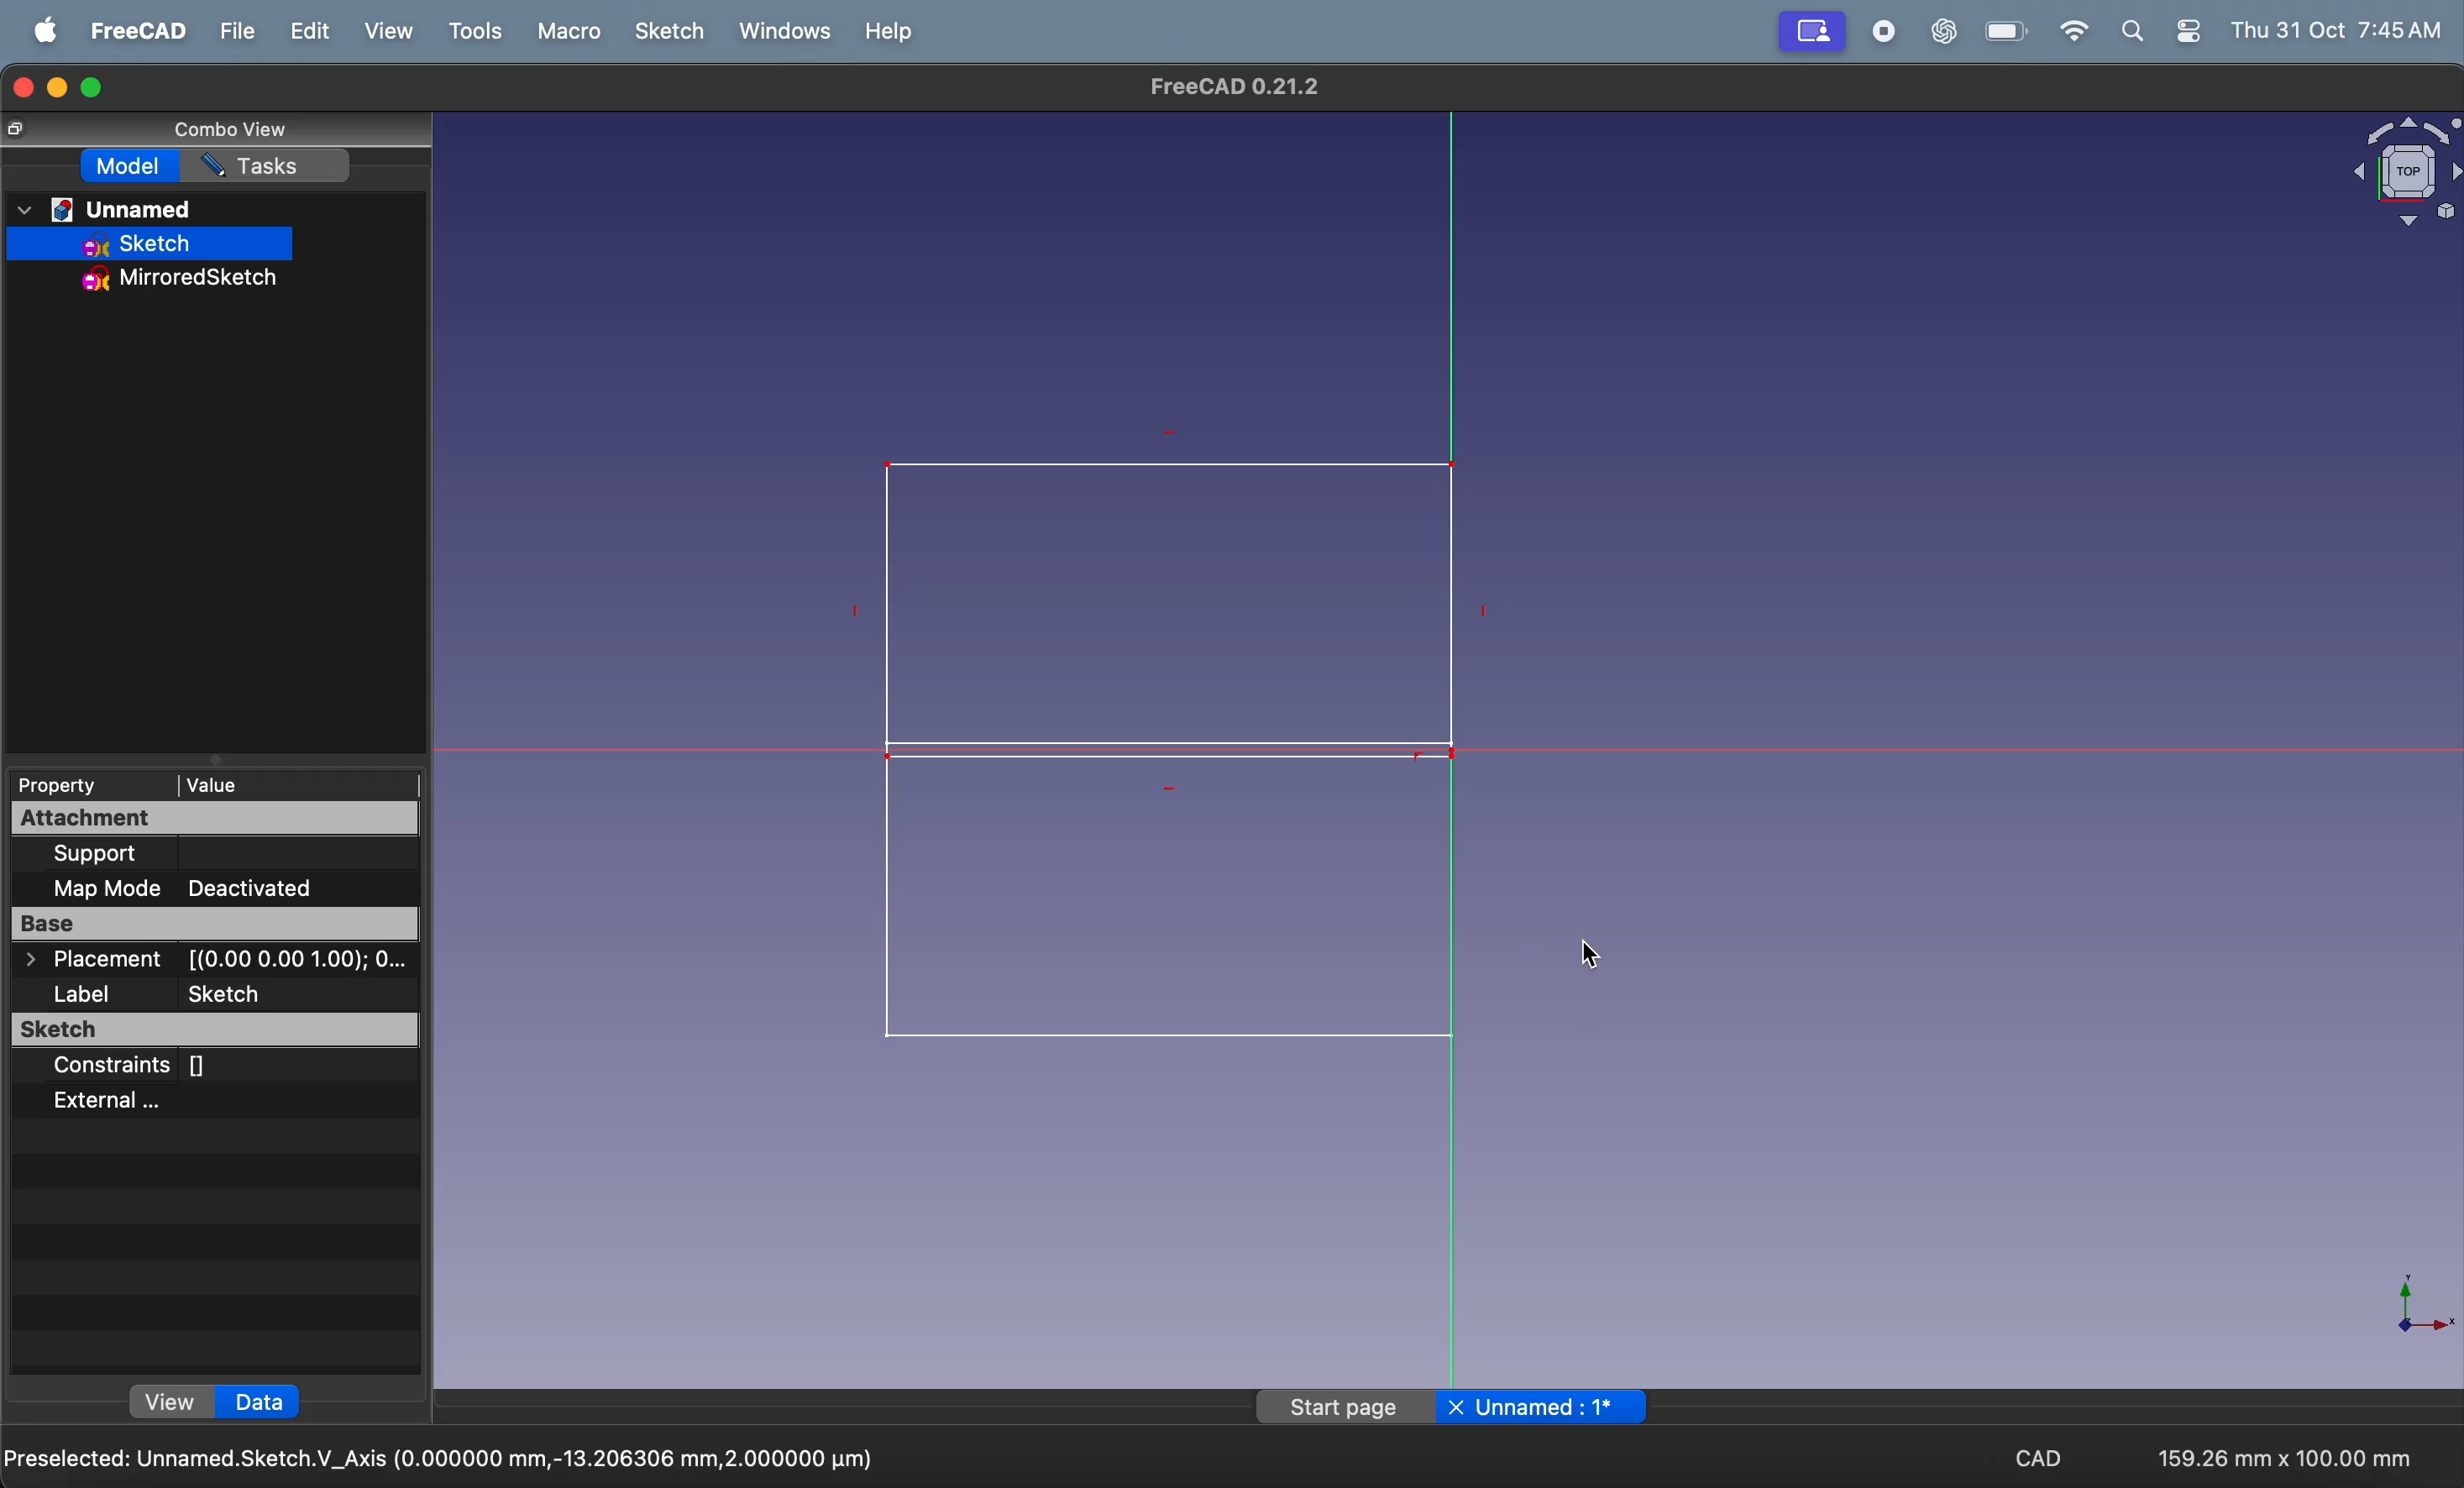  What do you see at coordinates (276, 167) in the screenshot?
I see `task` at bounding box center [276, 167].